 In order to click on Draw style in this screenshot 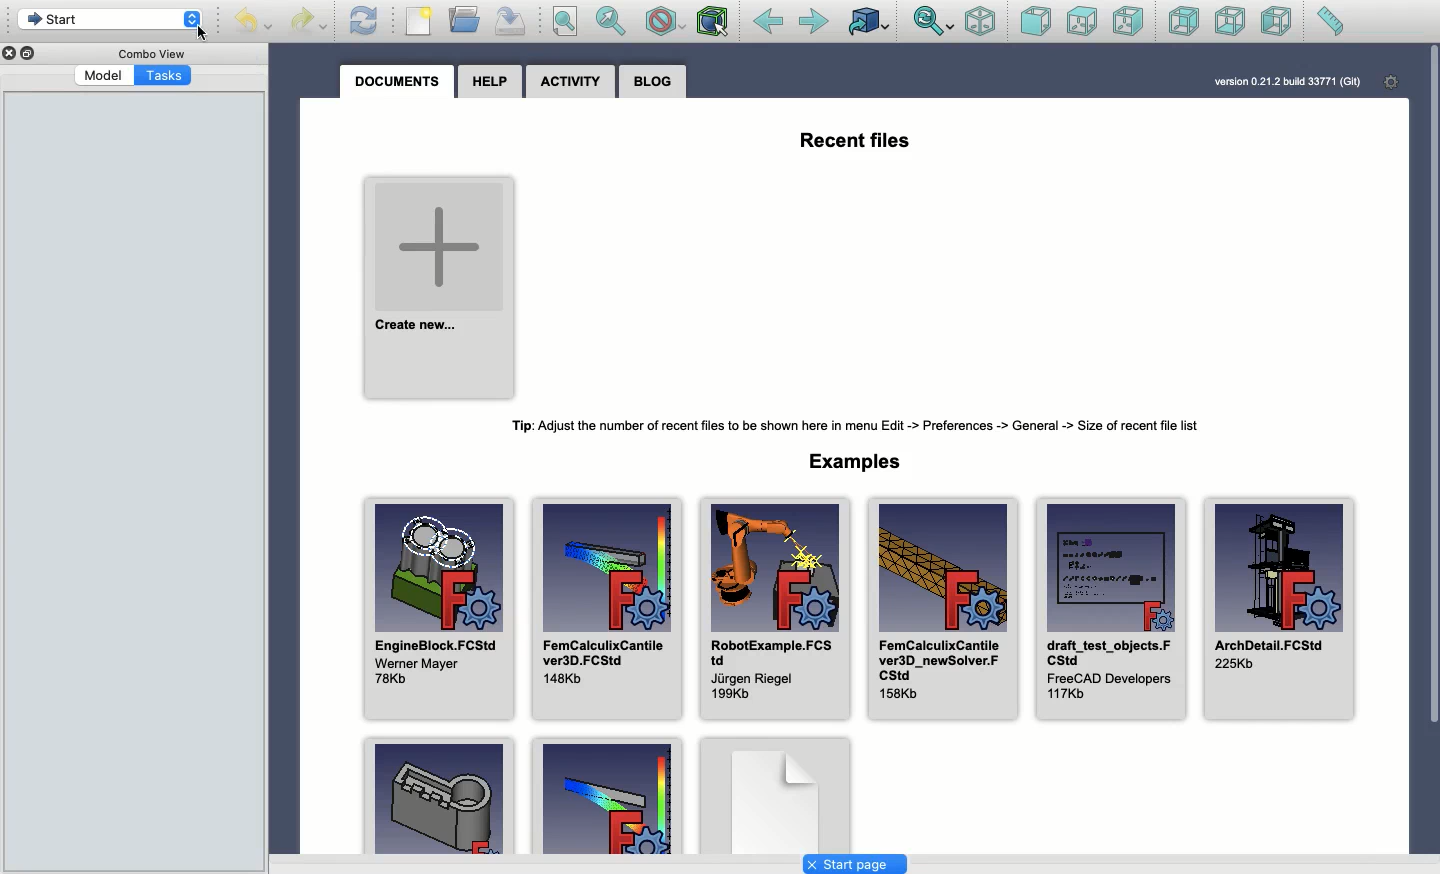, I will do `click(664, 22)`.